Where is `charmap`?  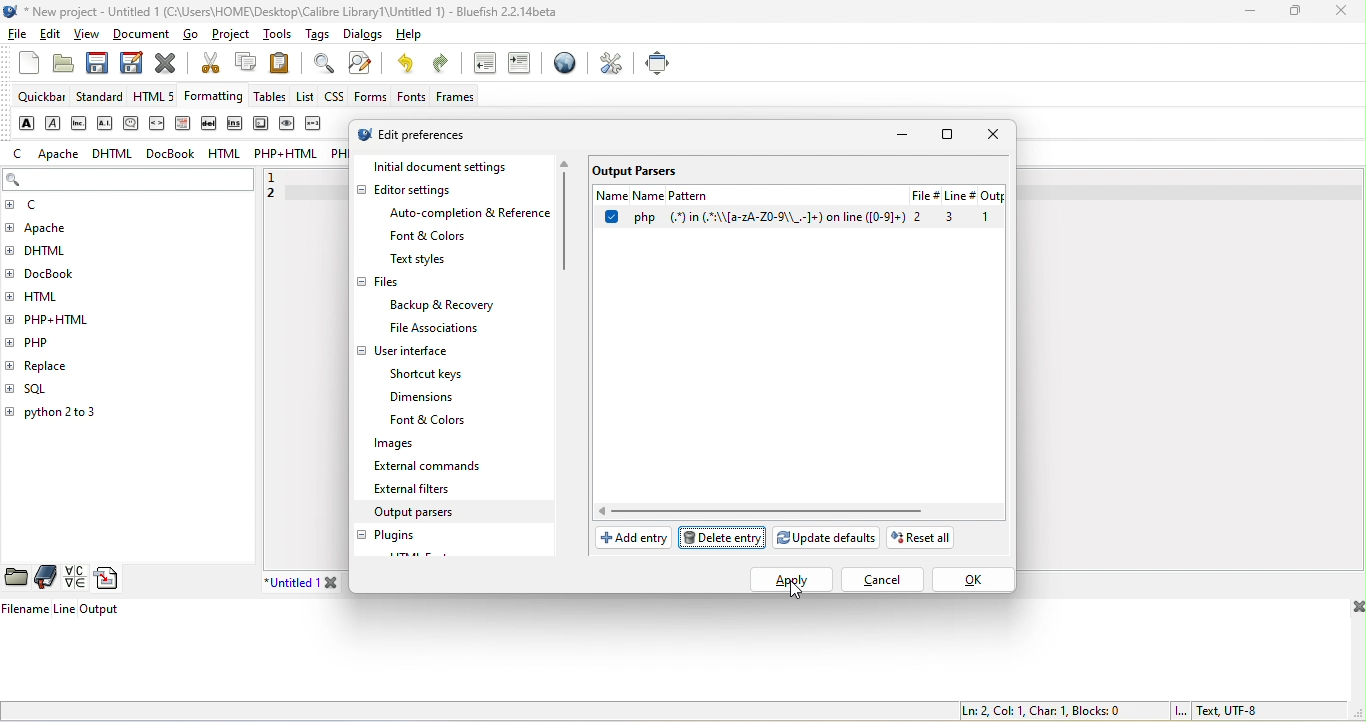 charmap is located at coordinates (74, 578).